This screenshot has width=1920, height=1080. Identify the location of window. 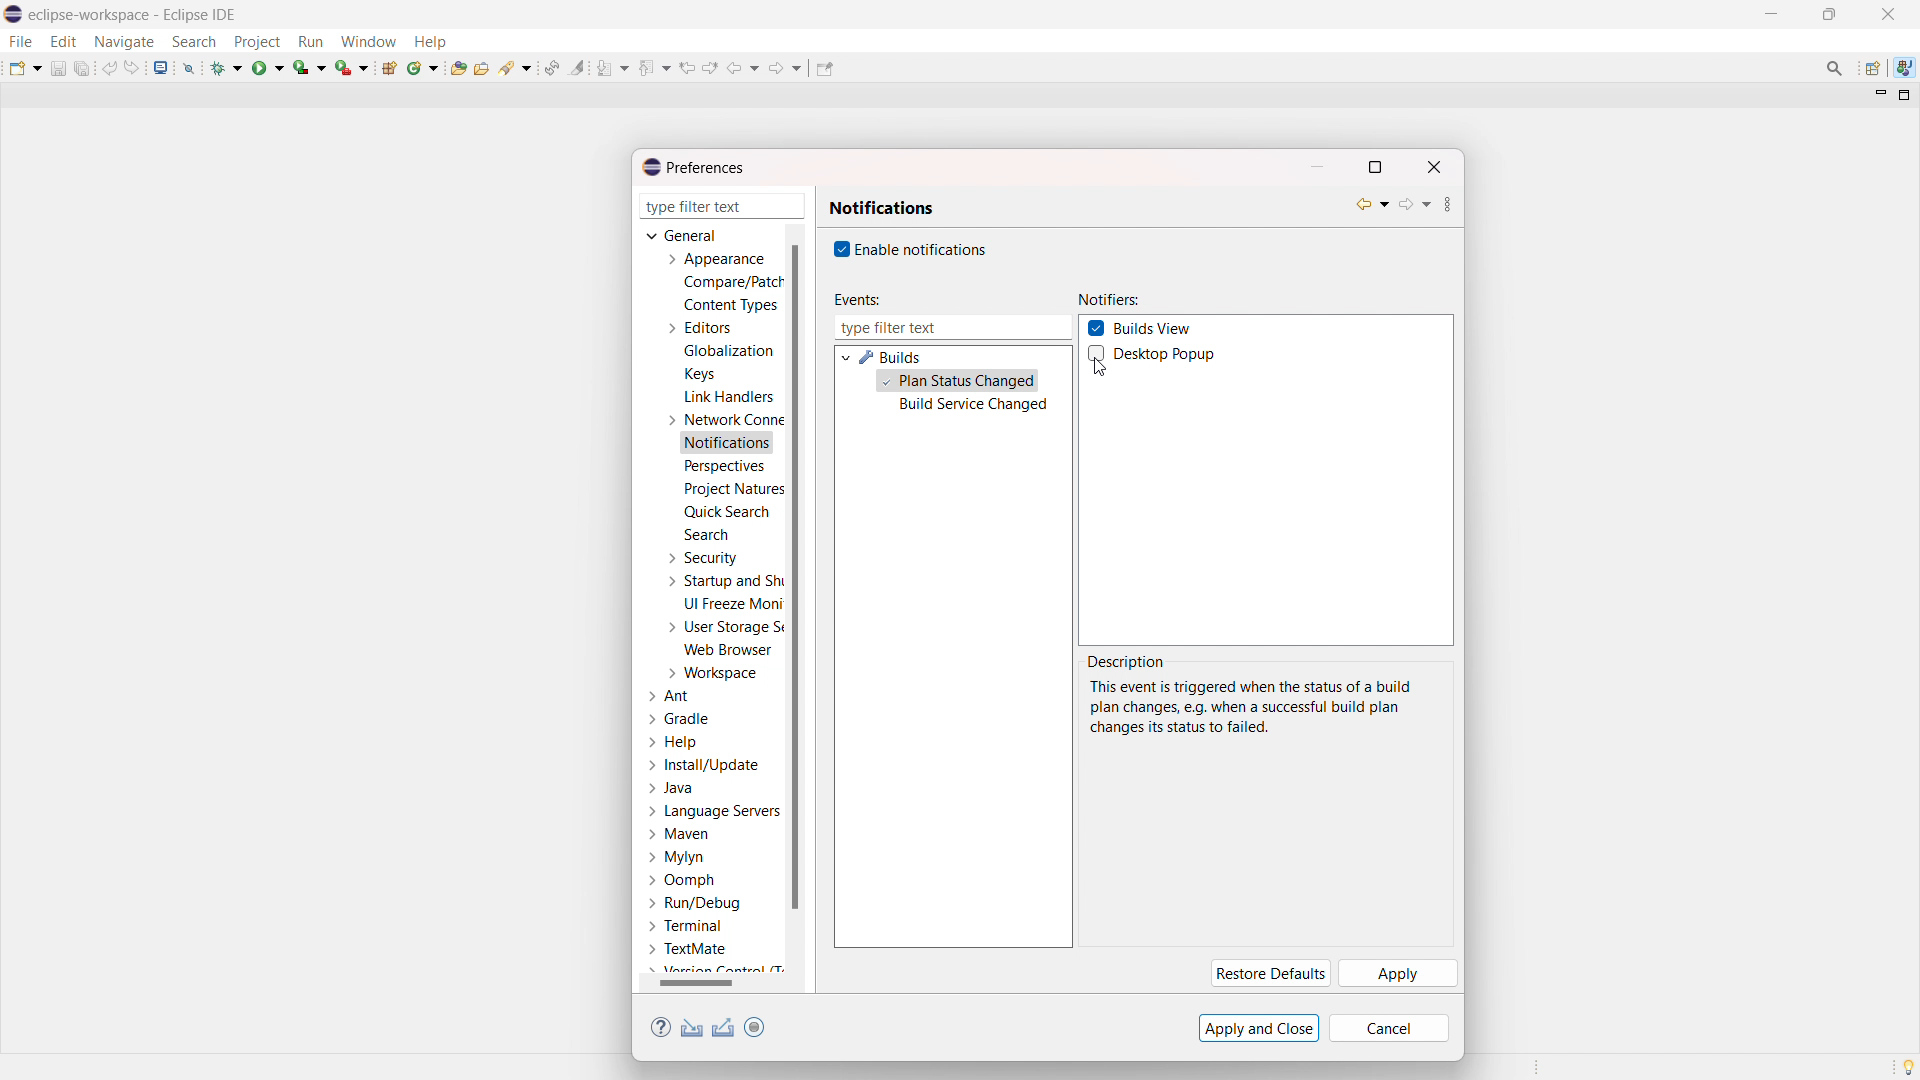
(368, 41).